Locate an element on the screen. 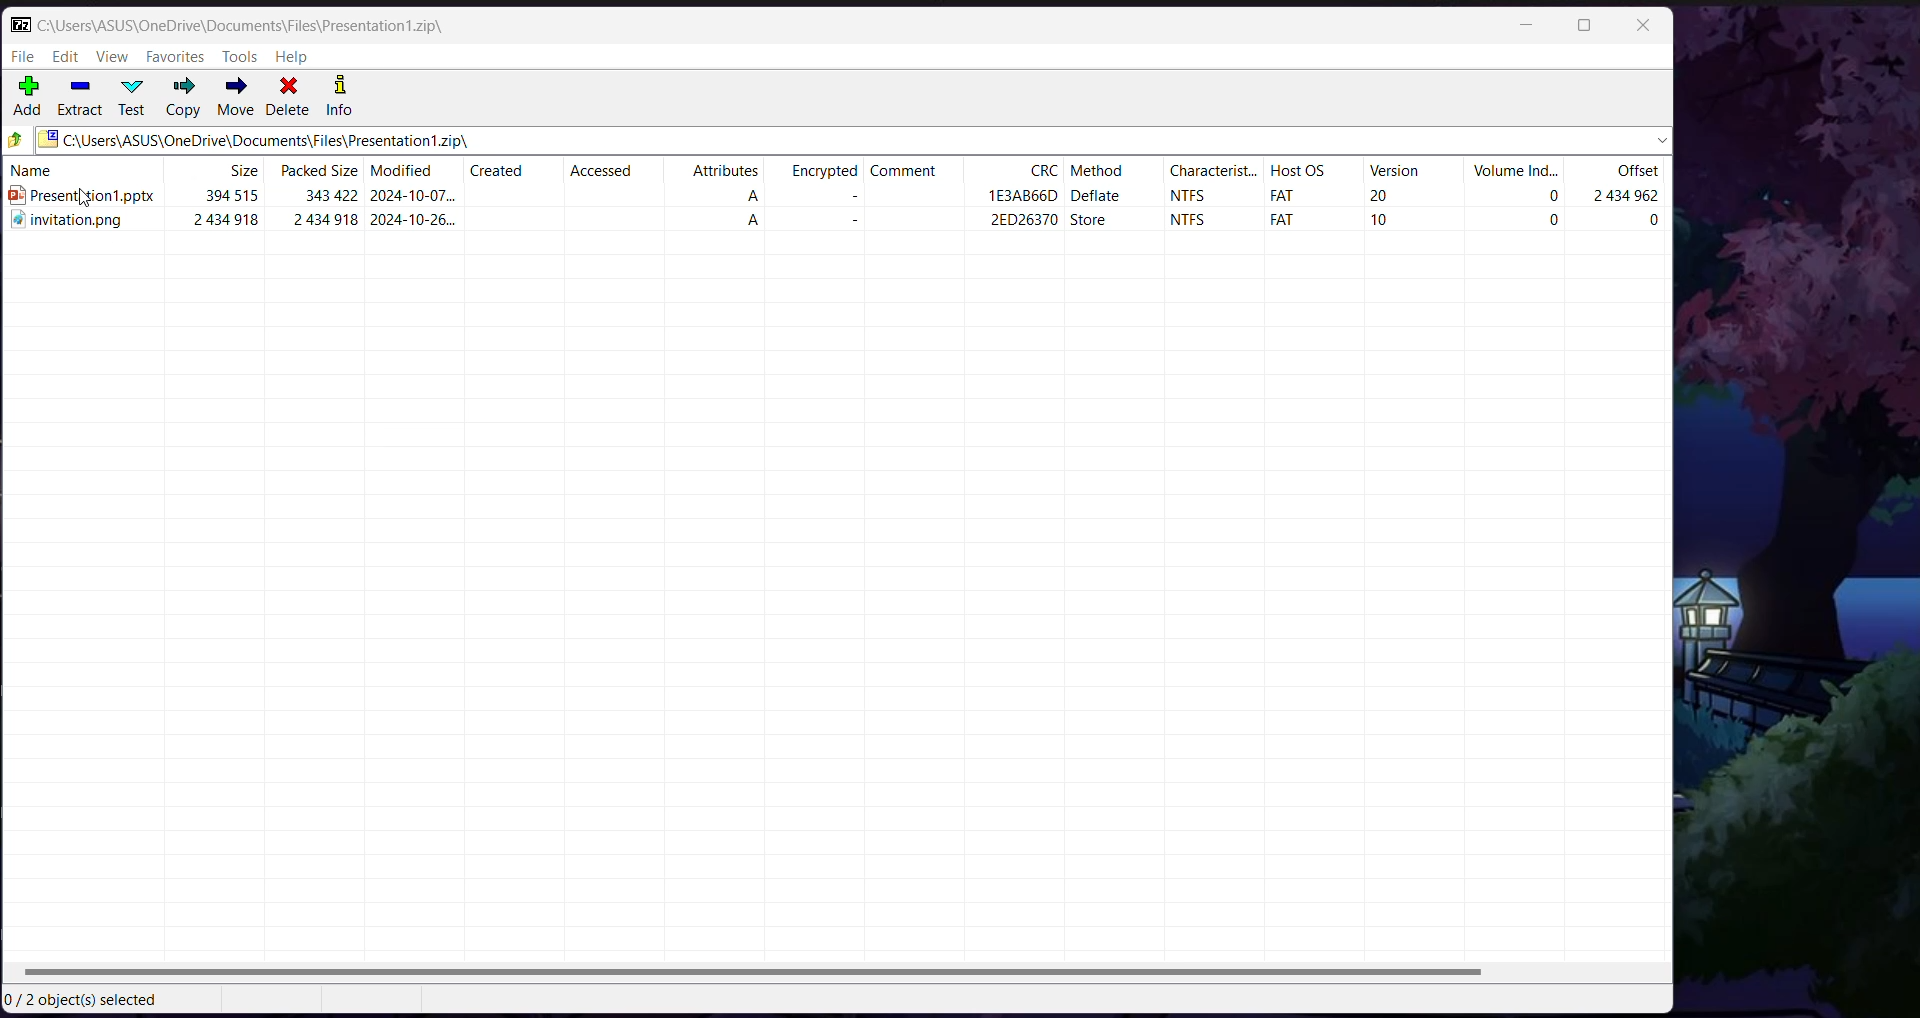  method is located at coordinates (1107, 172).